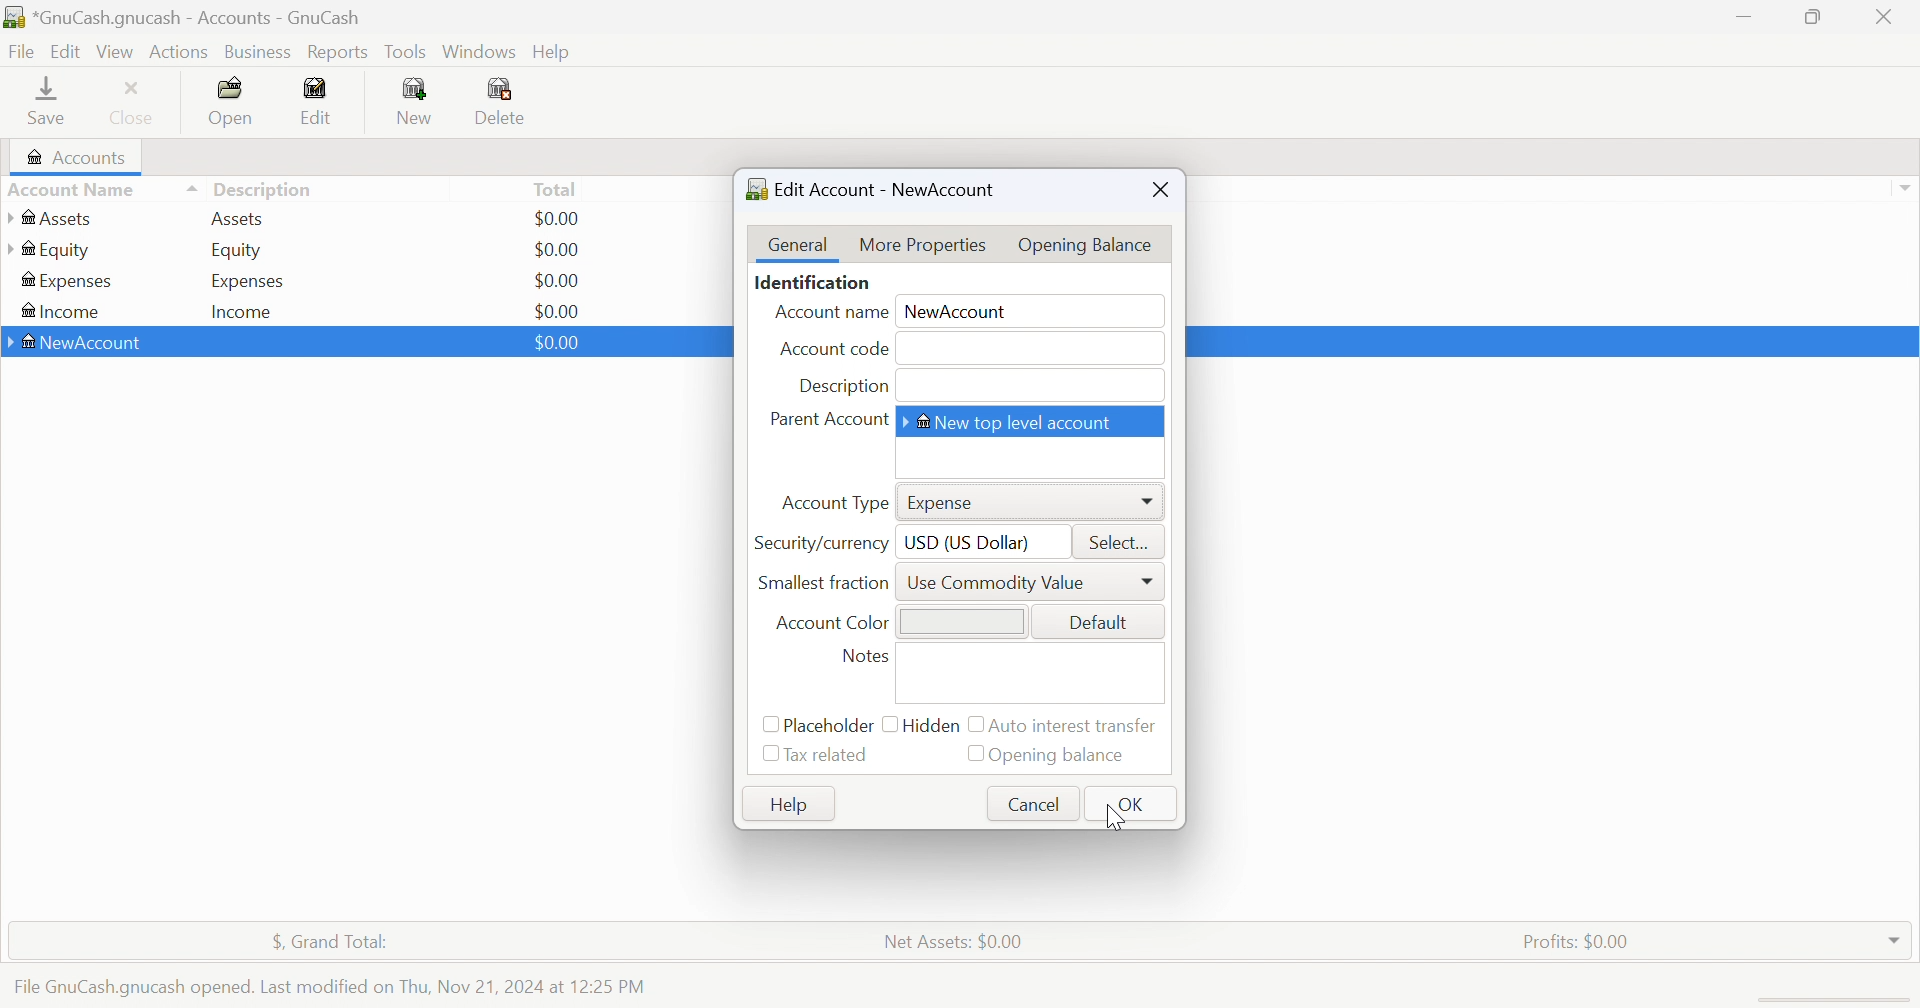 Image resolution: width=1920 pixels, height=1008 pixels. What do you see at coordinates (766, 756) in the screenshot?
I see `Checkbox` at bounding box center [766, 756].